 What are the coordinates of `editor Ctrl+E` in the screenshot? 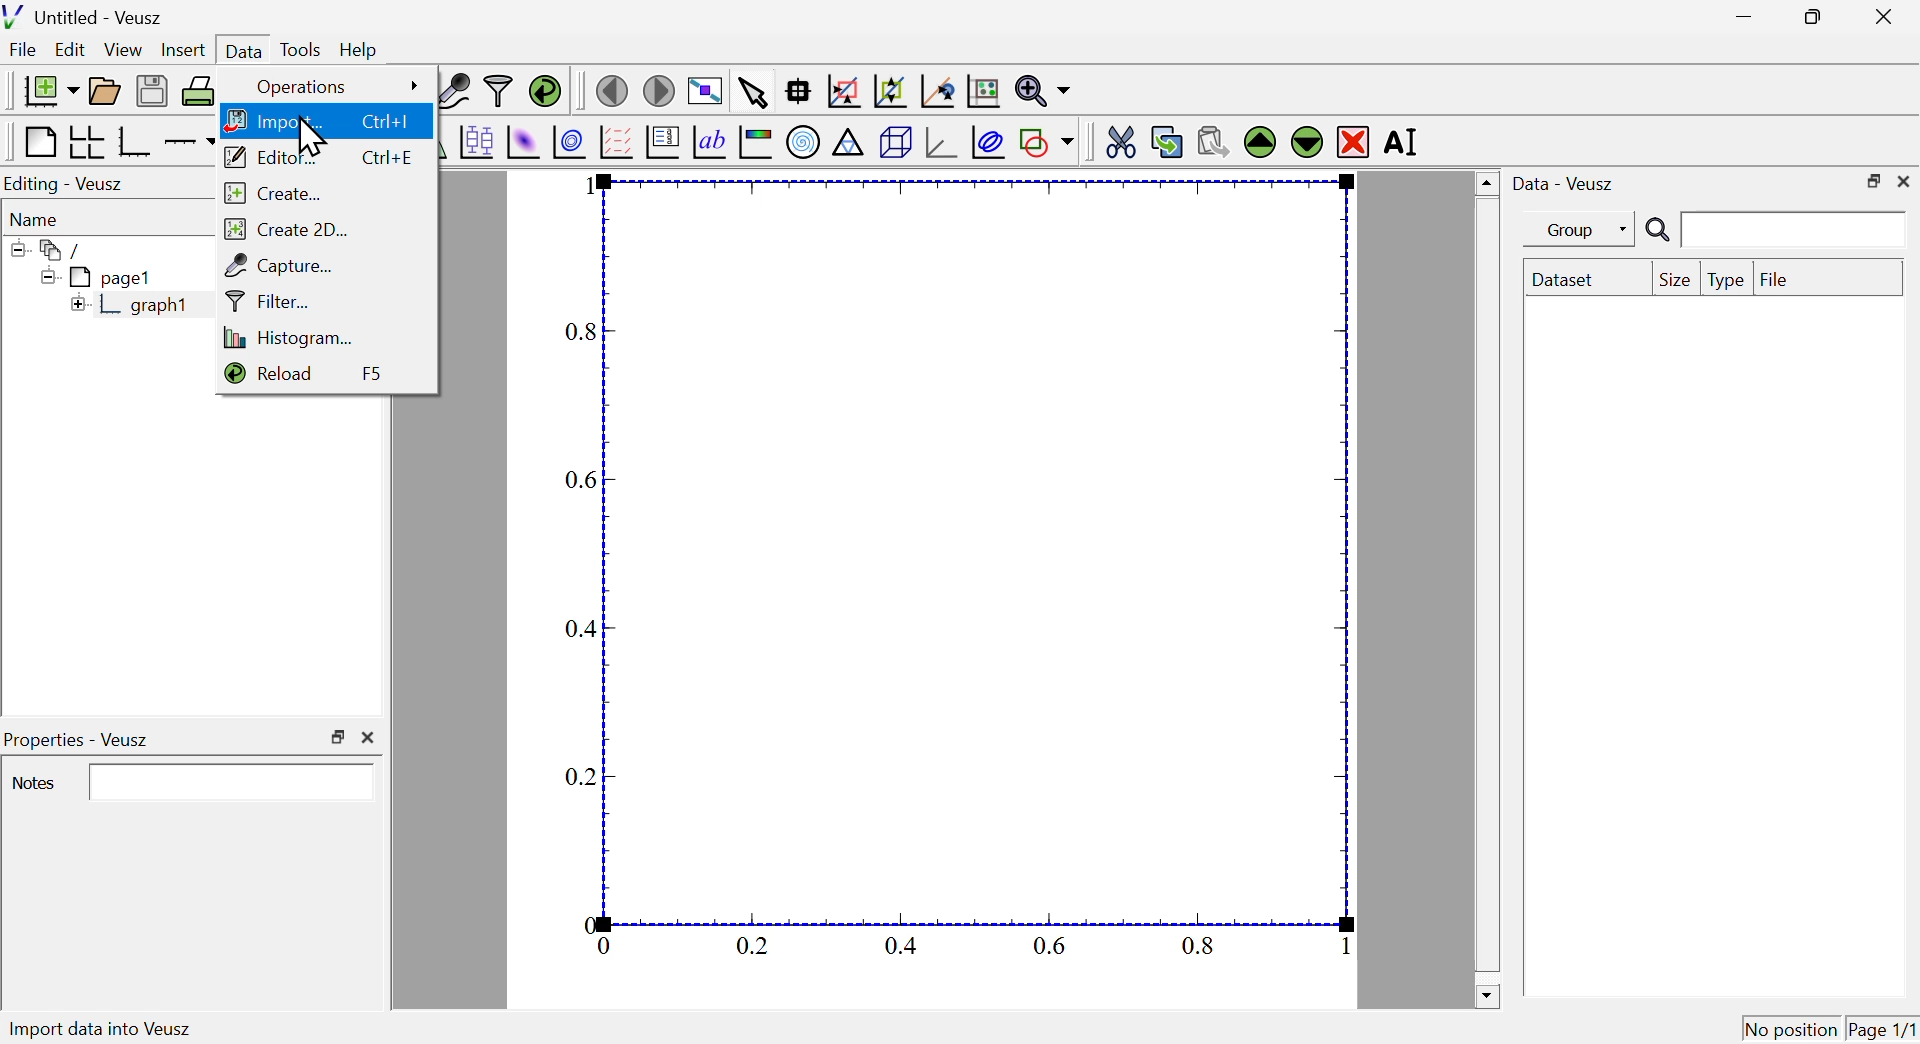 It's located at (323, 154).